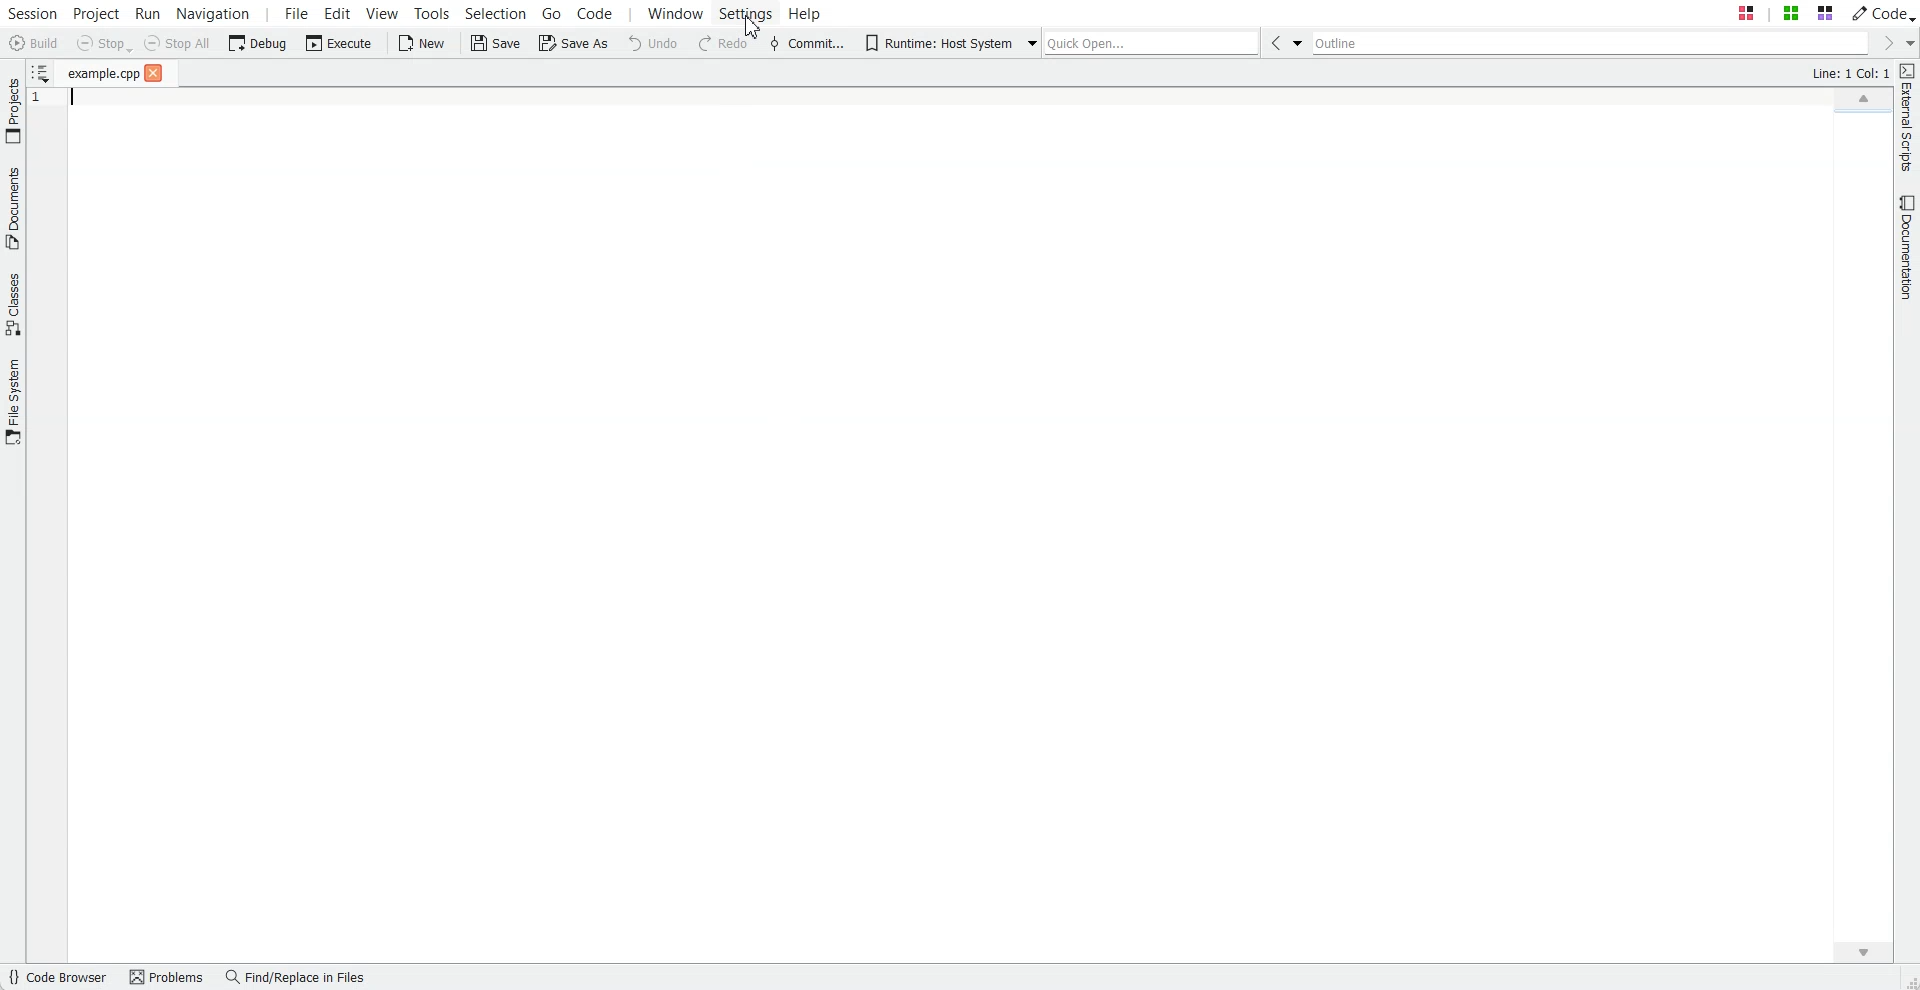 The width and height of the screenshot is (1920, 990). I want to click on Save, so click(496, 44).